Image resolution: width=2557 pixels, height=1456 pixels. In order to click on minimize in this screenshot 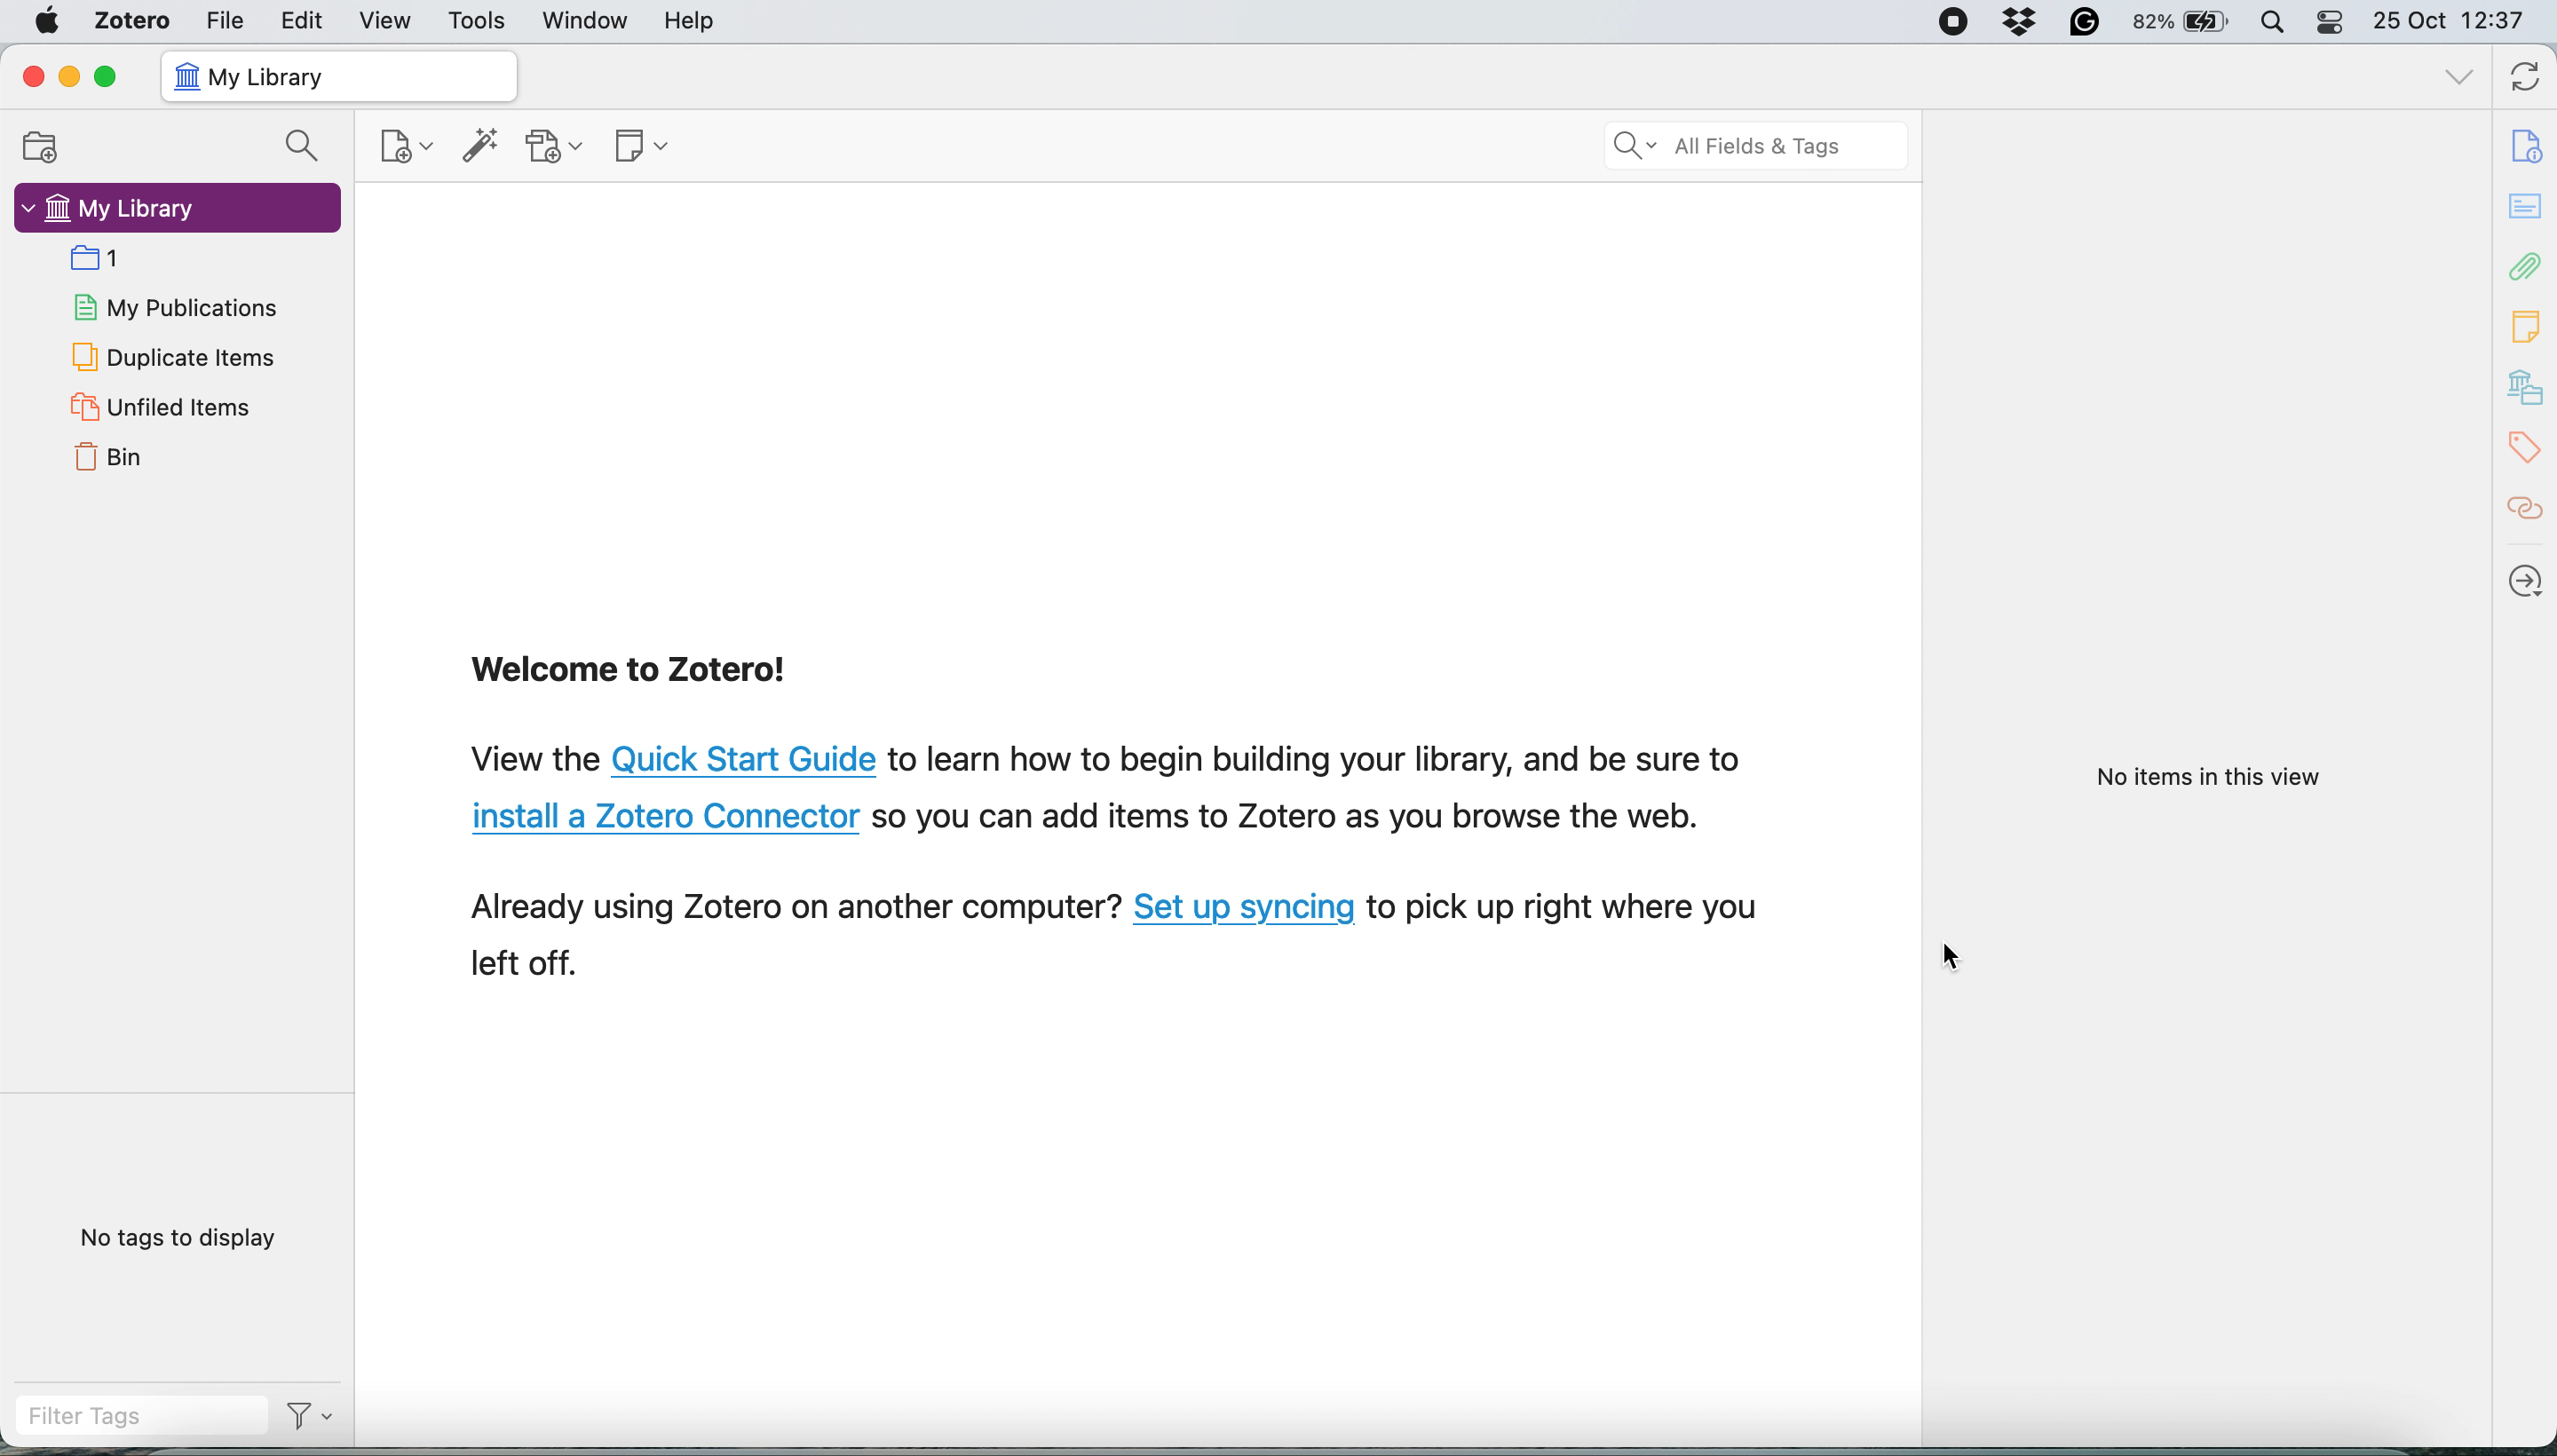, I will do `click(72, 80)`.